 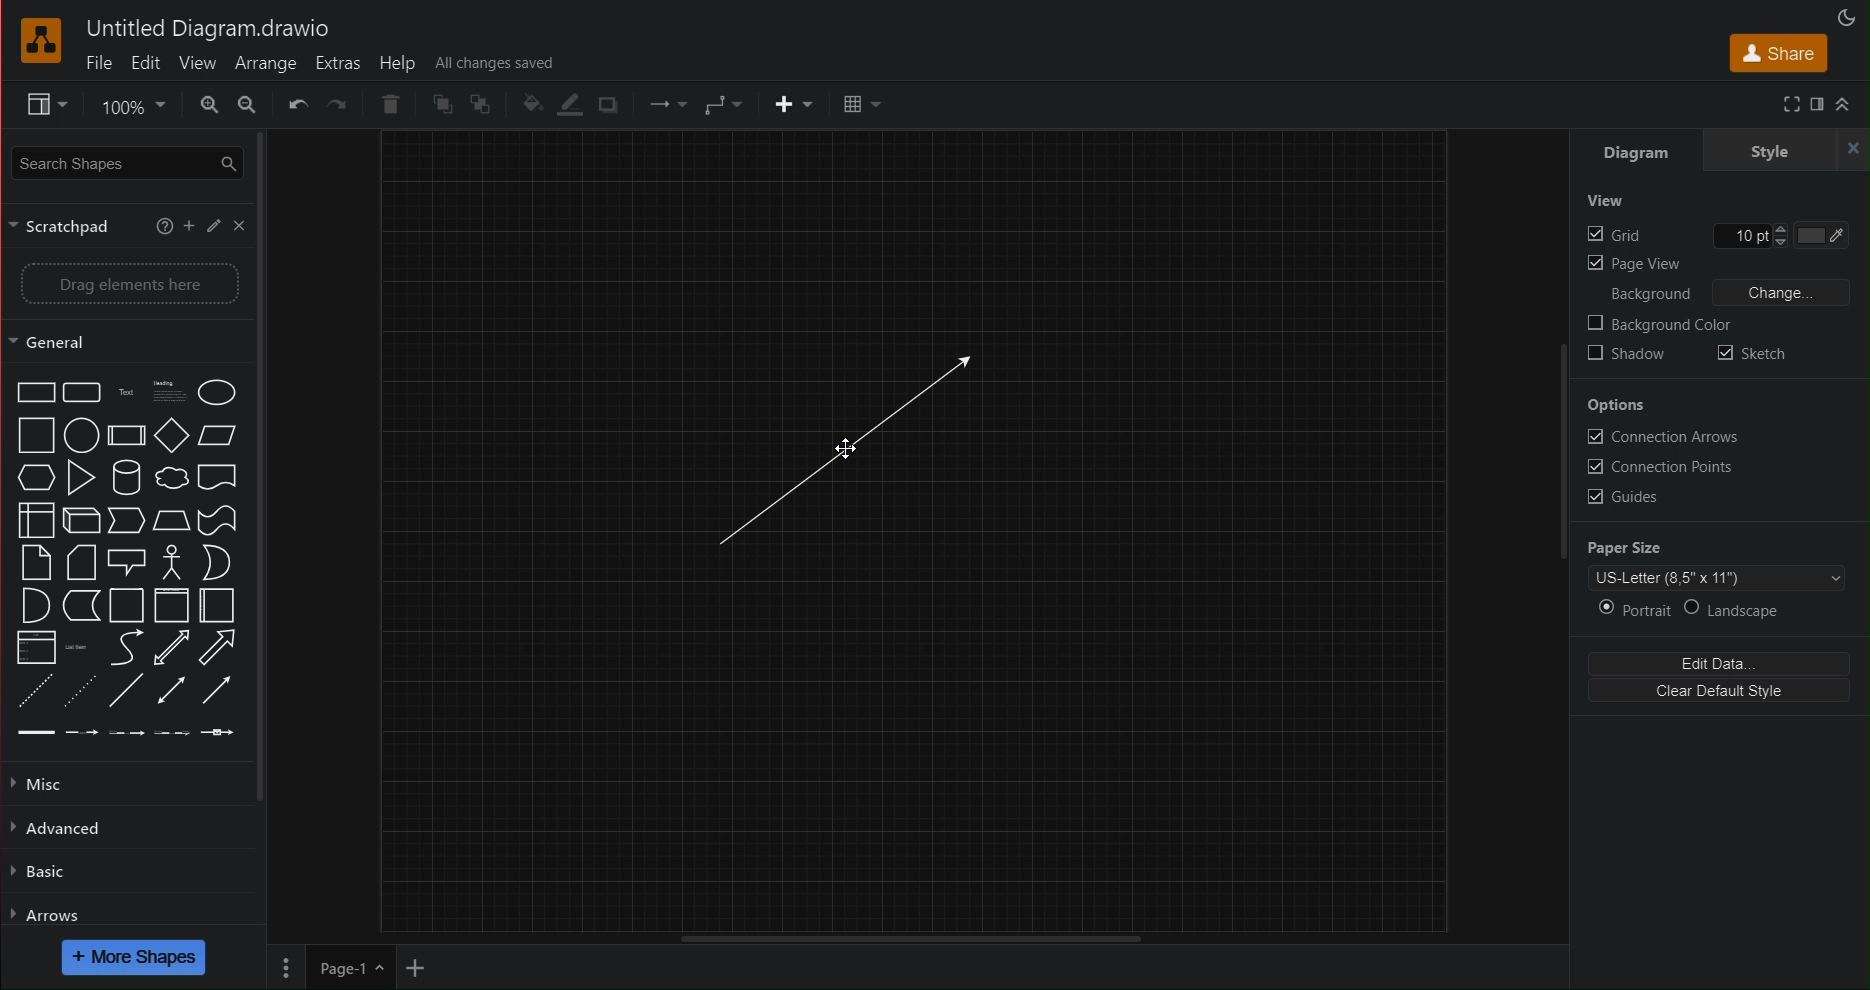 What do you see at coordinates (394, 104) in the screenshot?
I see `Delete` at bounding box center [394, 104].